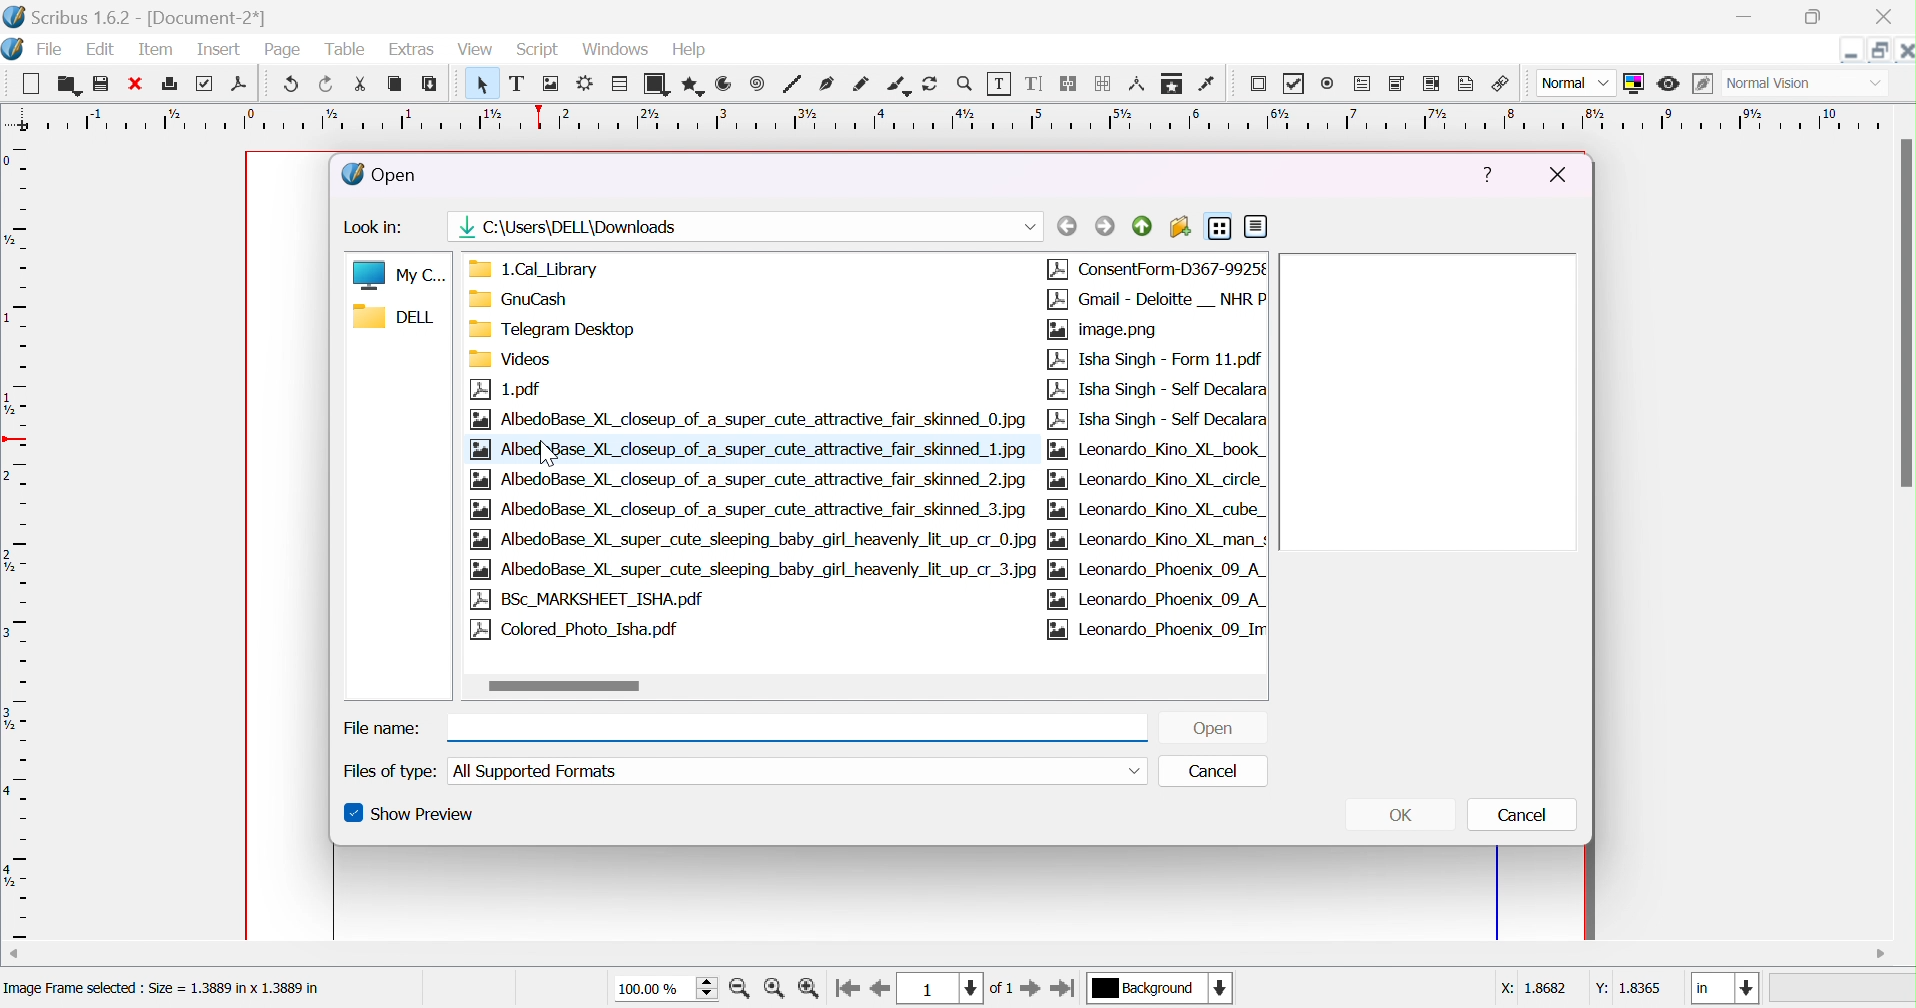 Image resolution: width=1916 pixels, height=1008 pixels. Describe the element at coordinates (1030, 225) in the screenshot. I see `drop down` at that location.